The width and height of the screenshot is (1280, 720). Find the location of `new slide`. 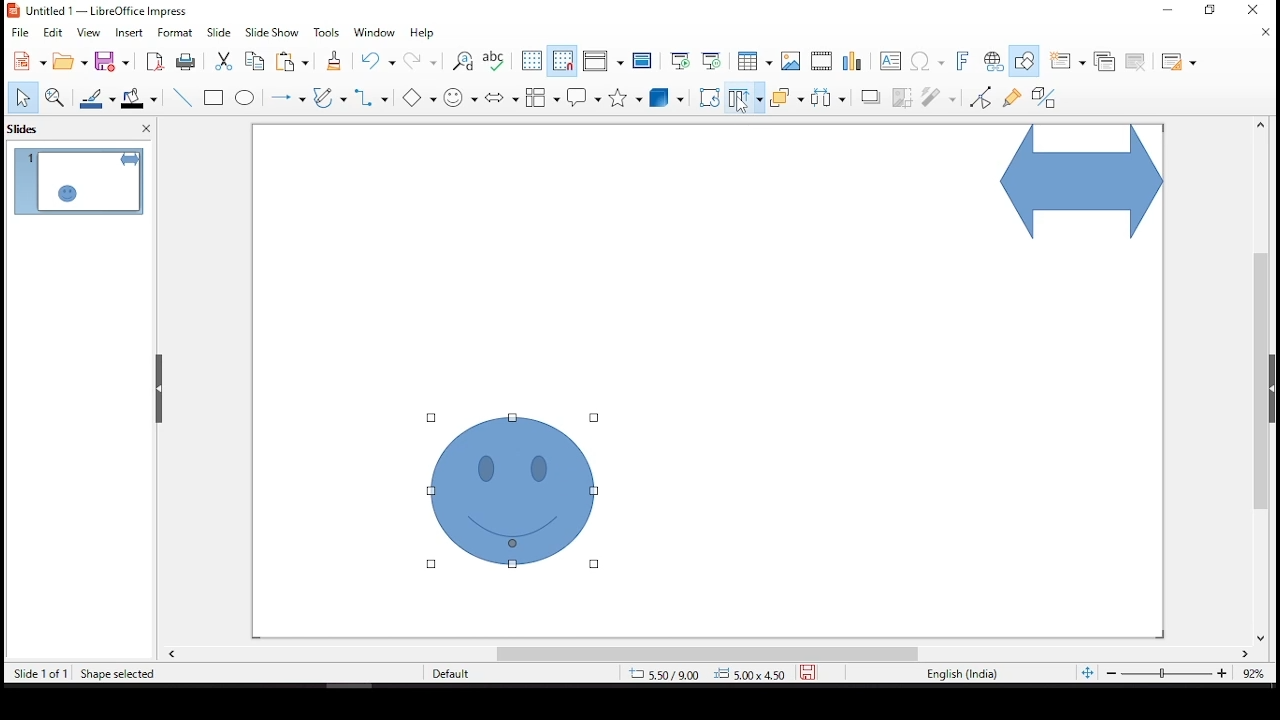

new slide is located at coordinates (1065, 61).